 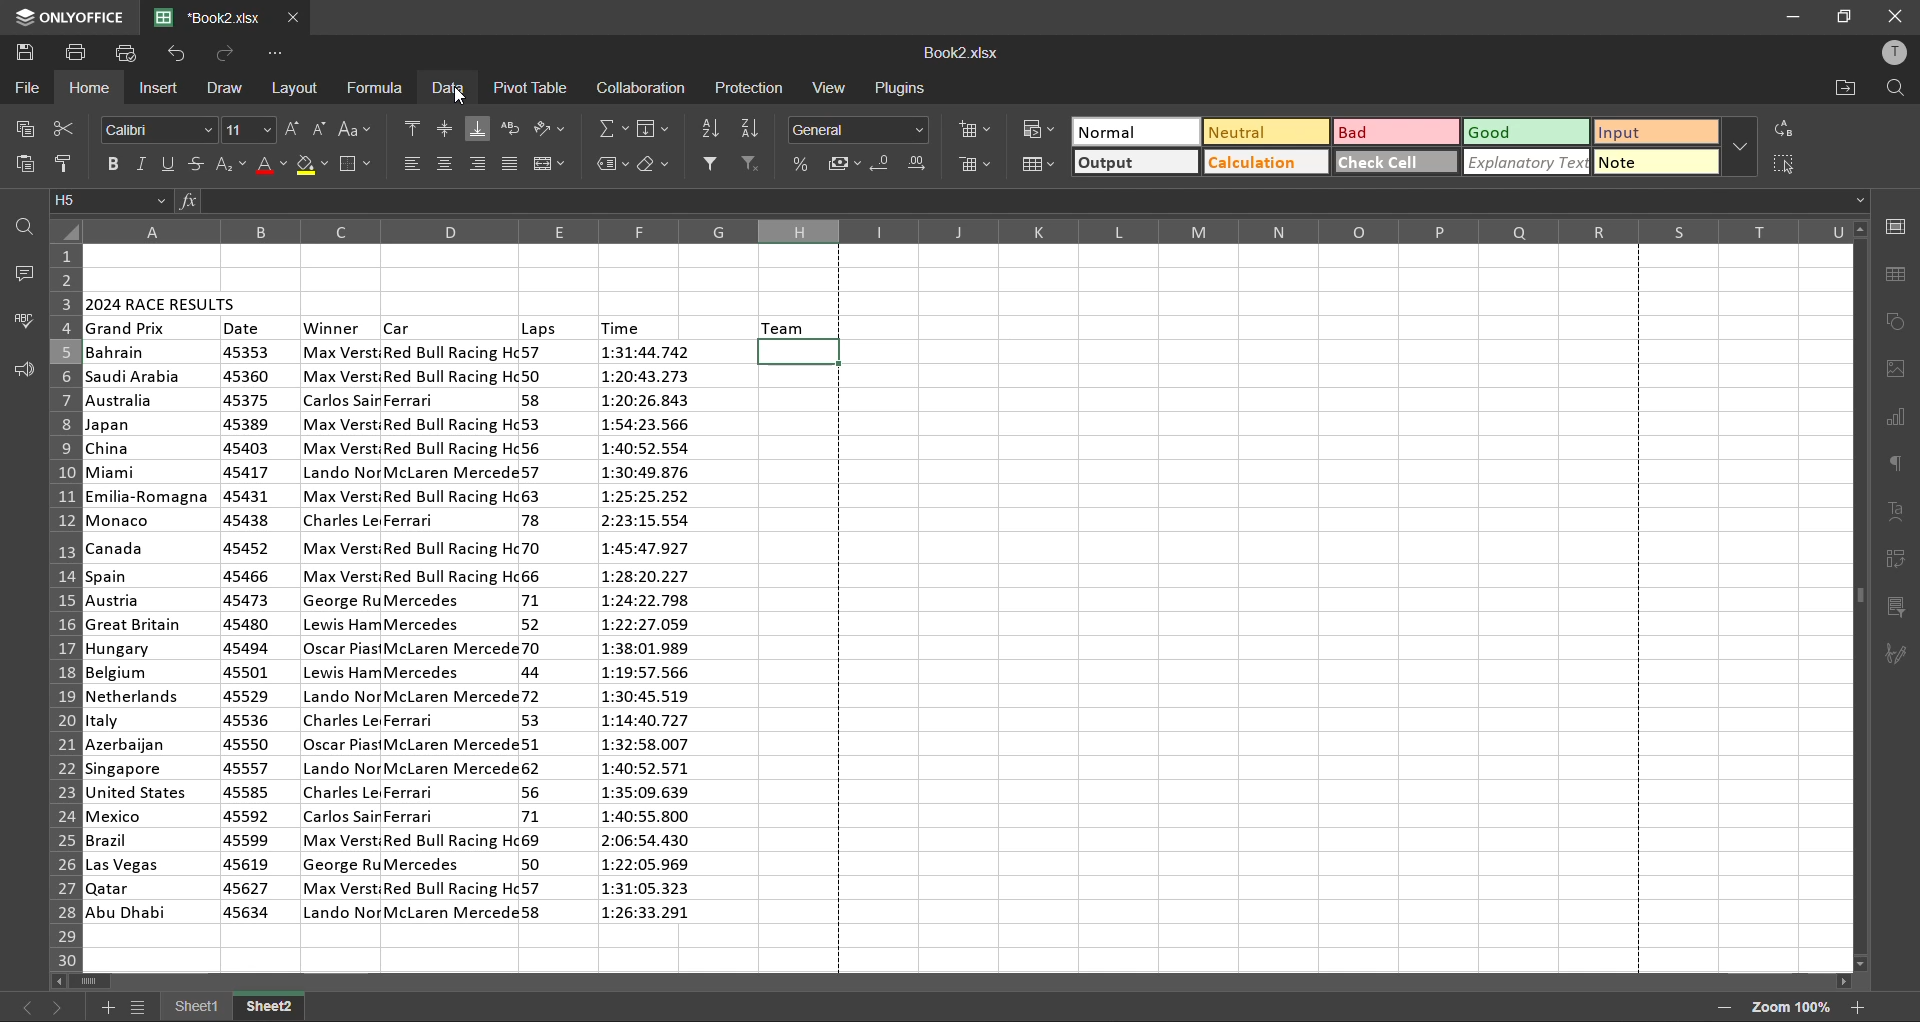 I want to click on profile, so click(x=1893, y=56).